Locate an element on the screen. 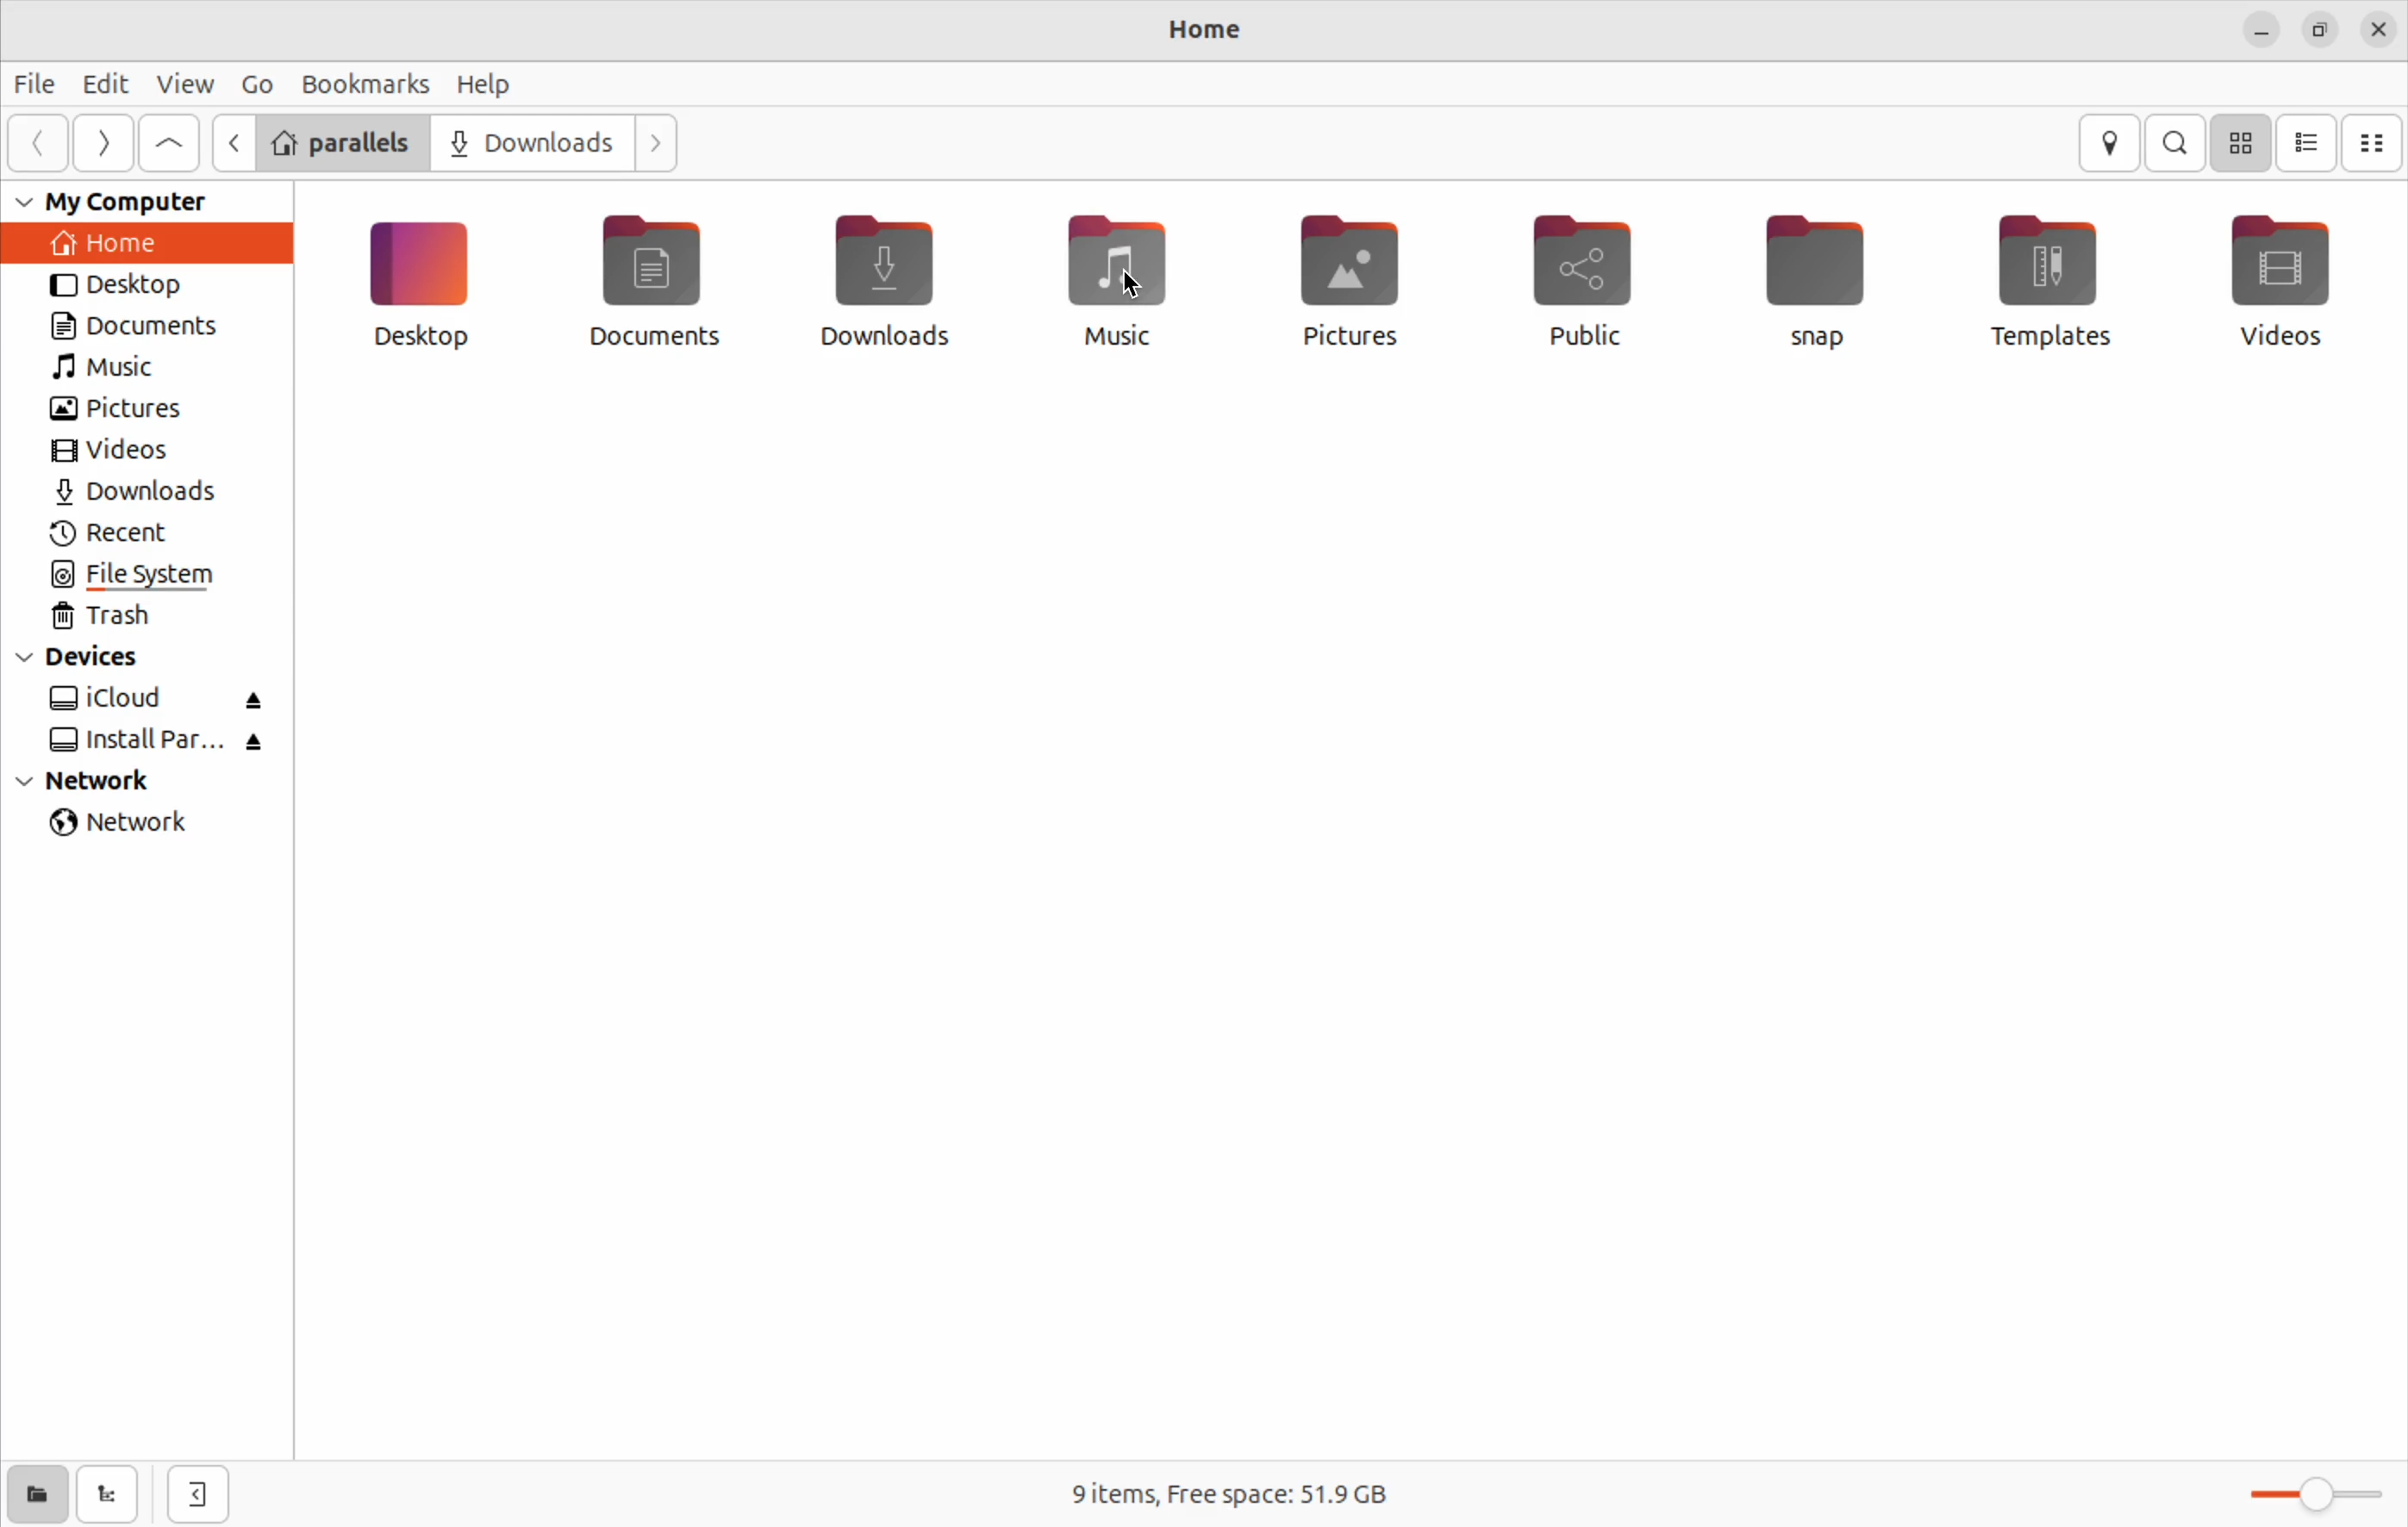  upward is located at coordinates (171, 143).